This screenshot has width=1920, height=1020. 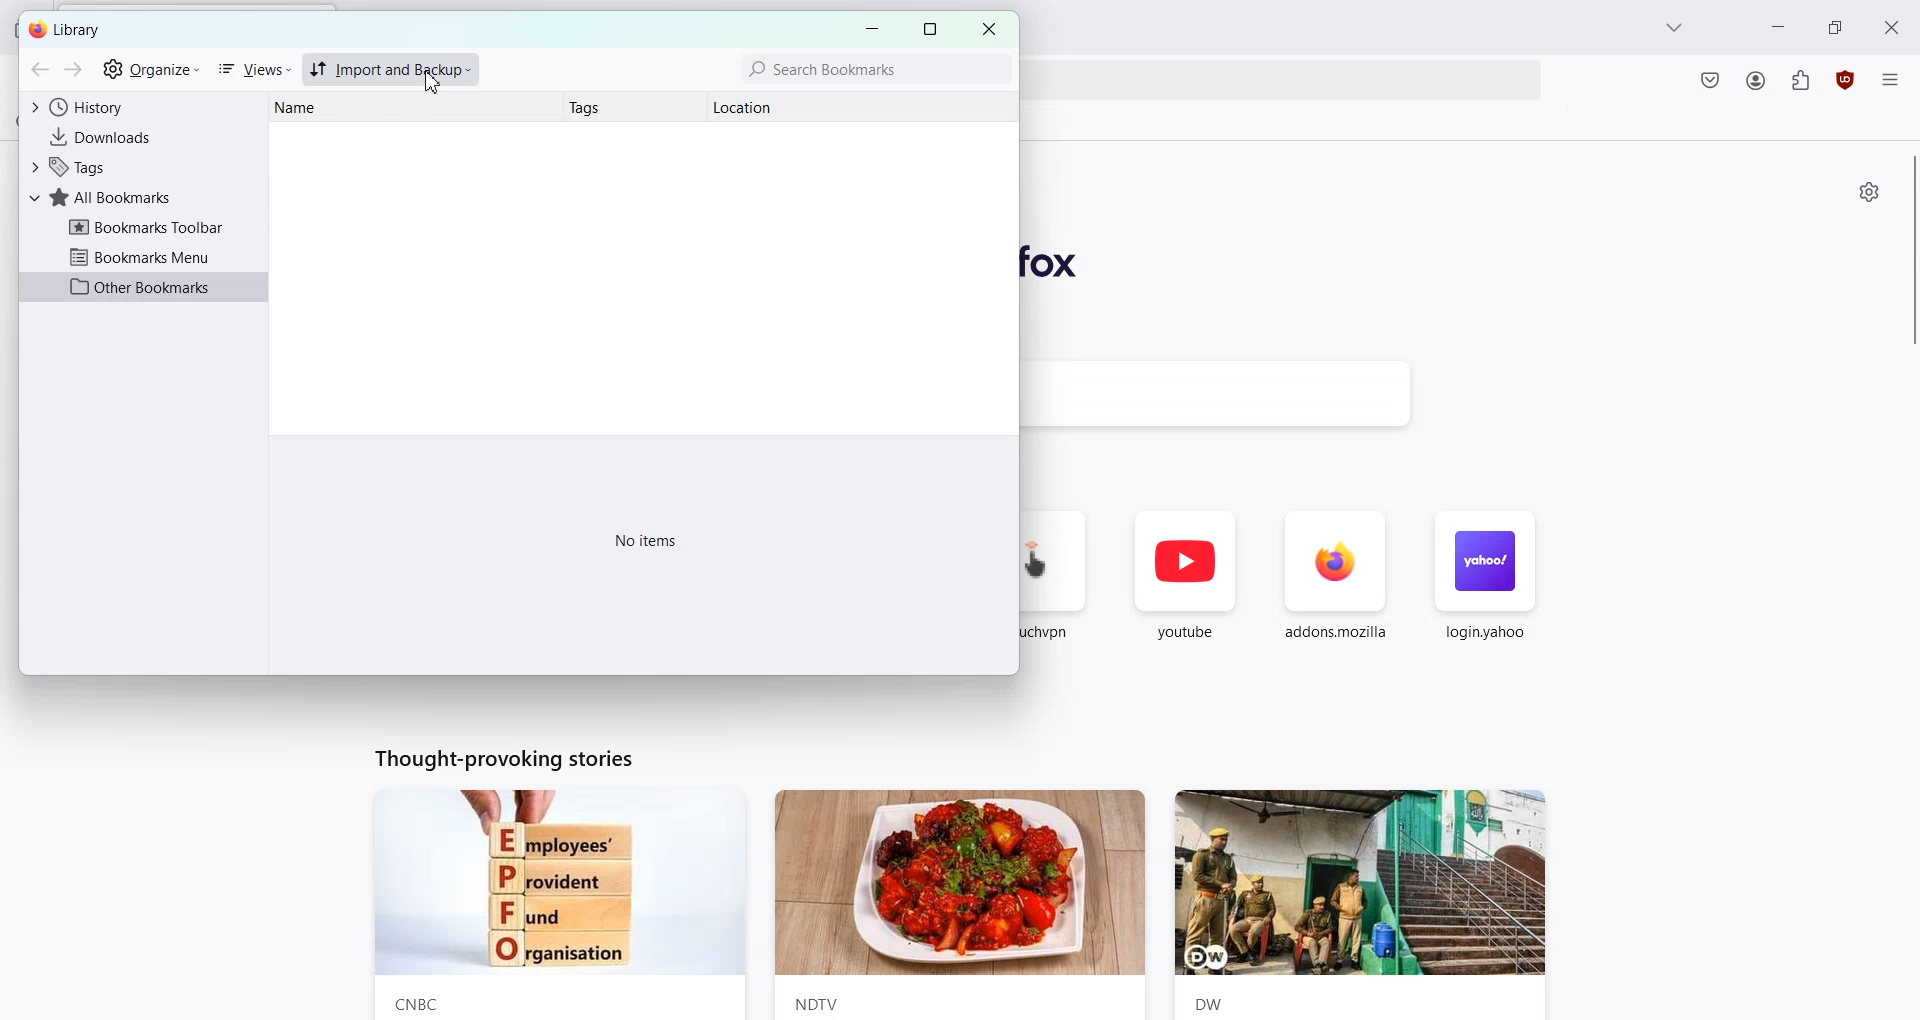 I want to click on History, so click(x=140, y=107).